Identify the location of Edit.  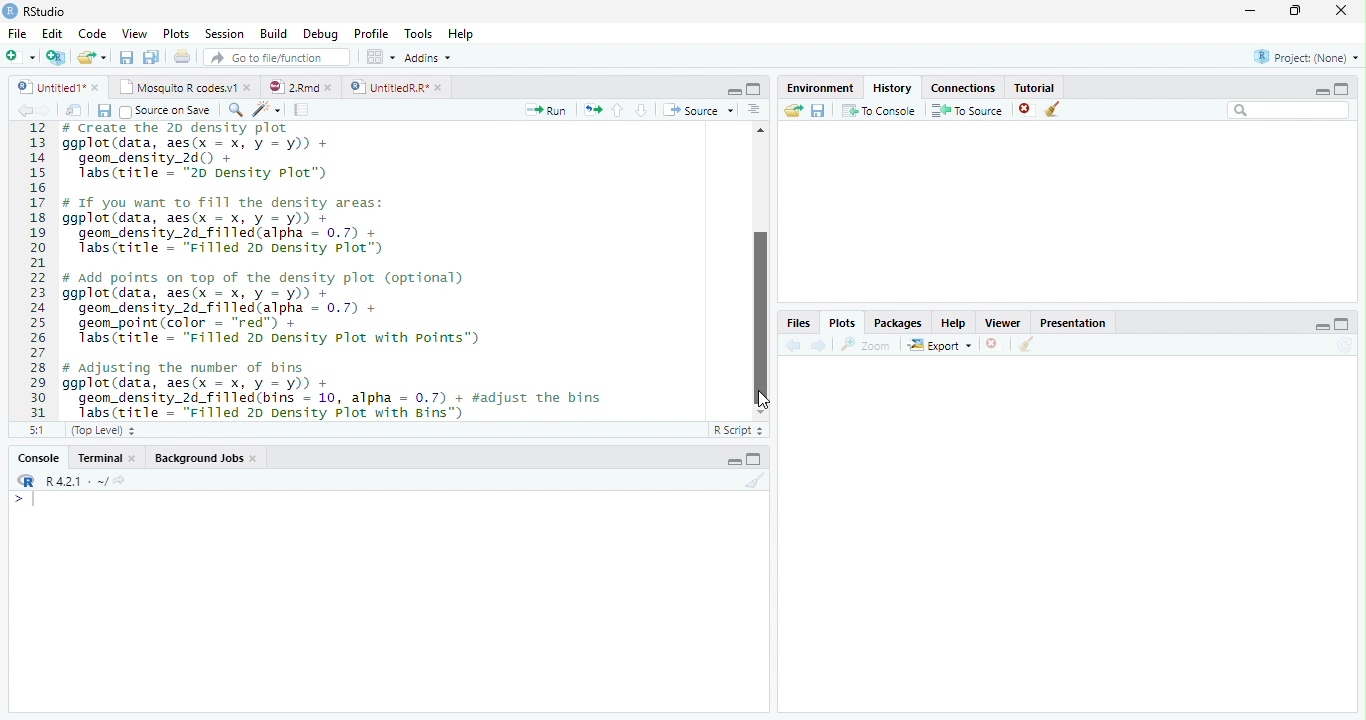
(52, 34).